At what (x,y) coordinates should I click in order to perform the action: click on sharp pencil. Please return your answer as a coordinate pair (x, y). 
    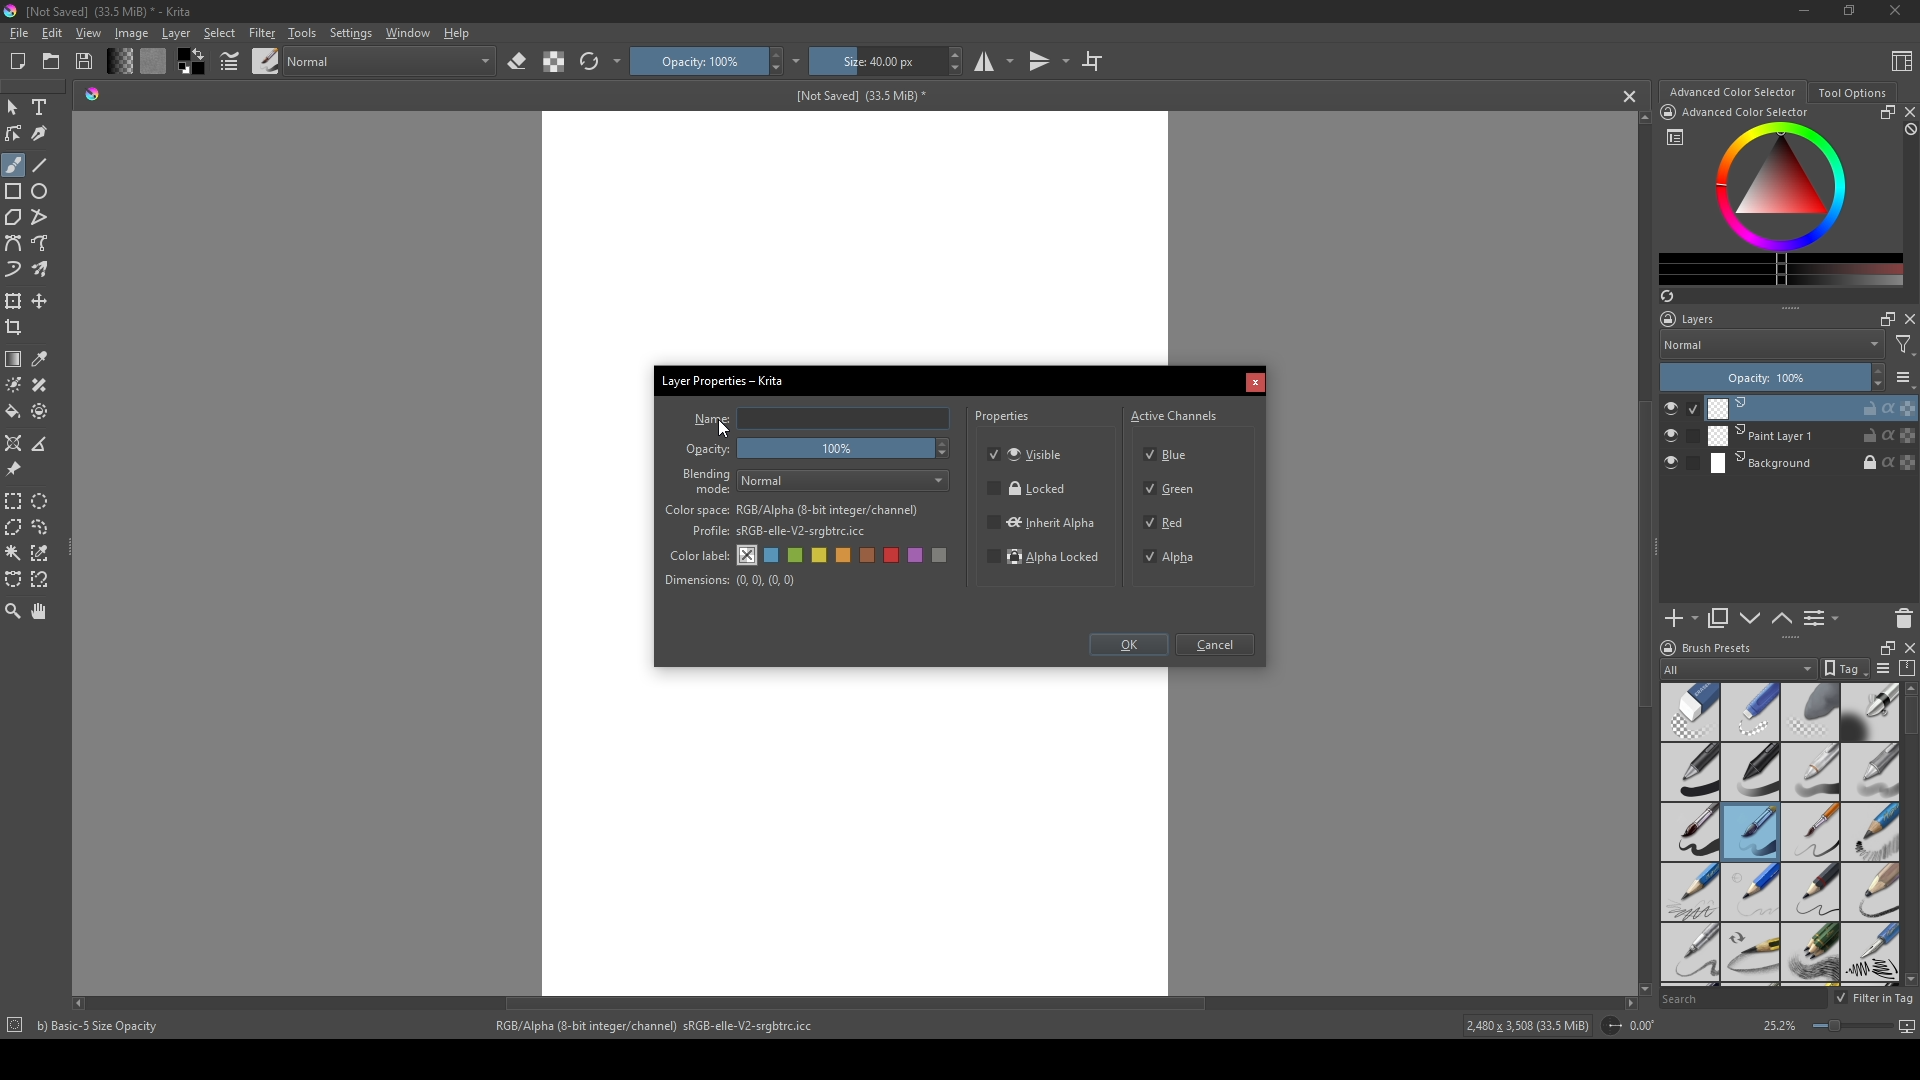
    Looking at the image, I should click on (1689, 954).